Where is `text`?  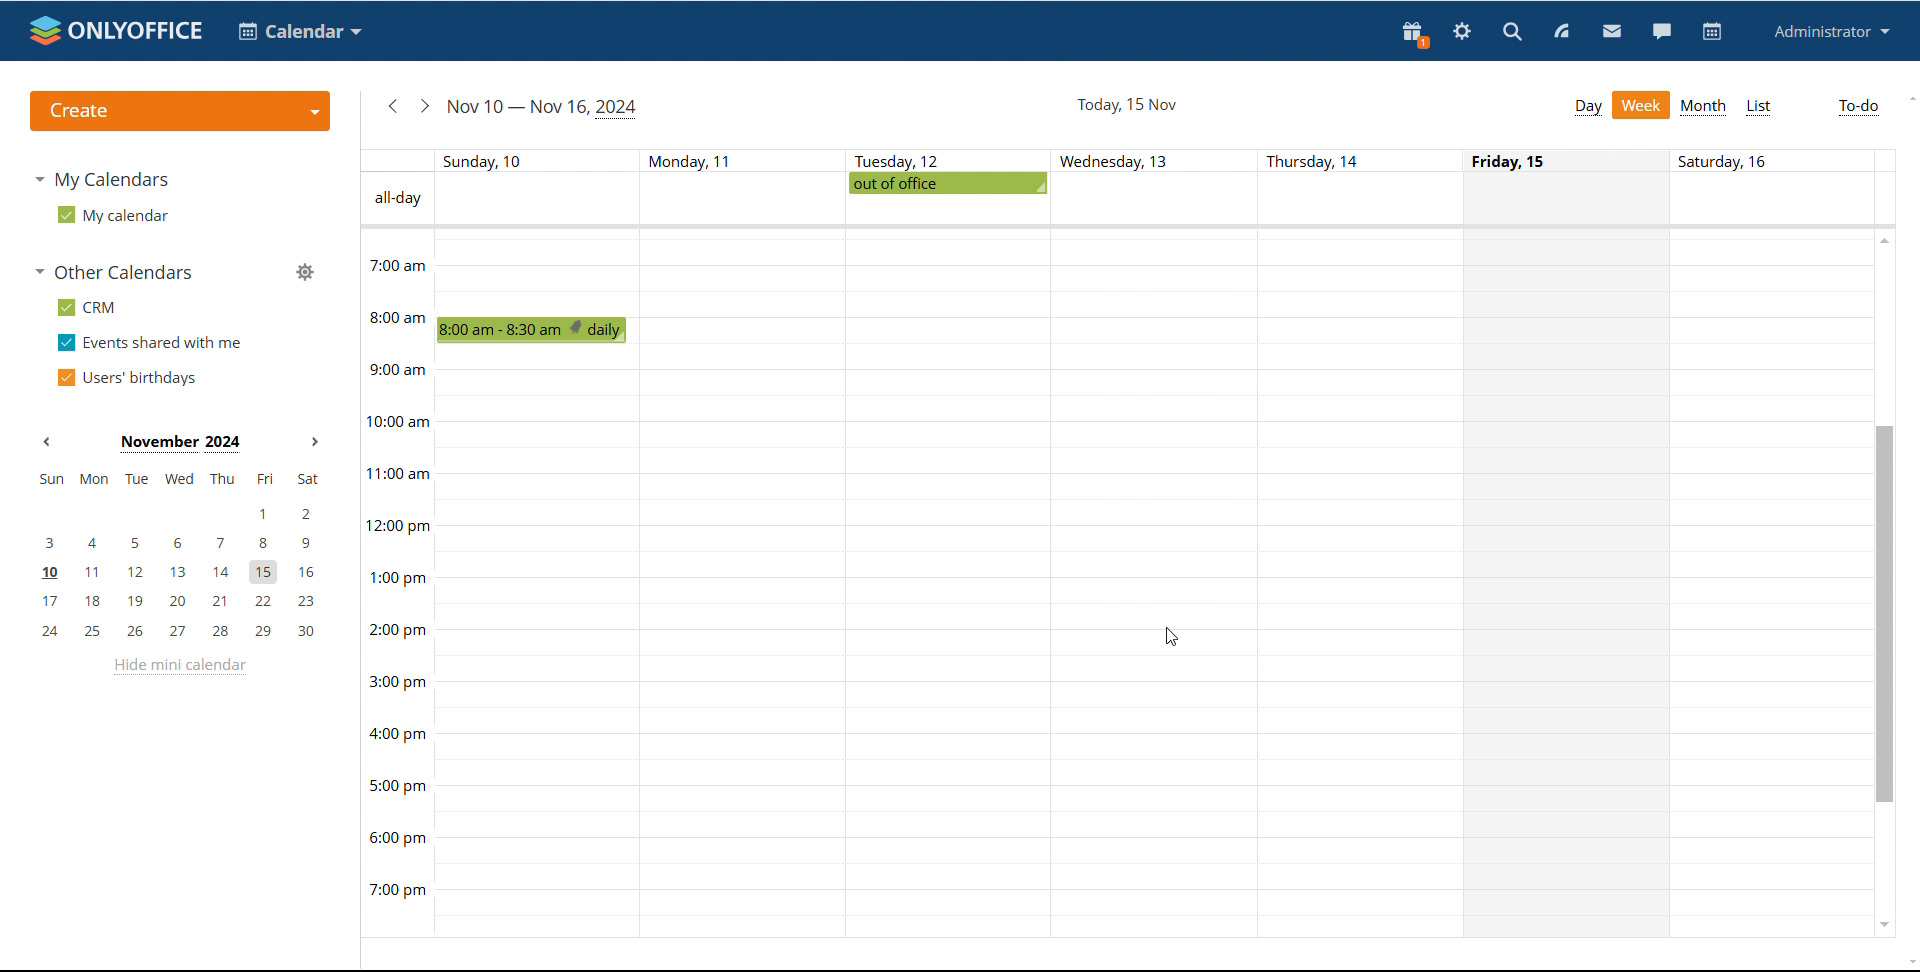 text is located at coordinates (1111, 160).